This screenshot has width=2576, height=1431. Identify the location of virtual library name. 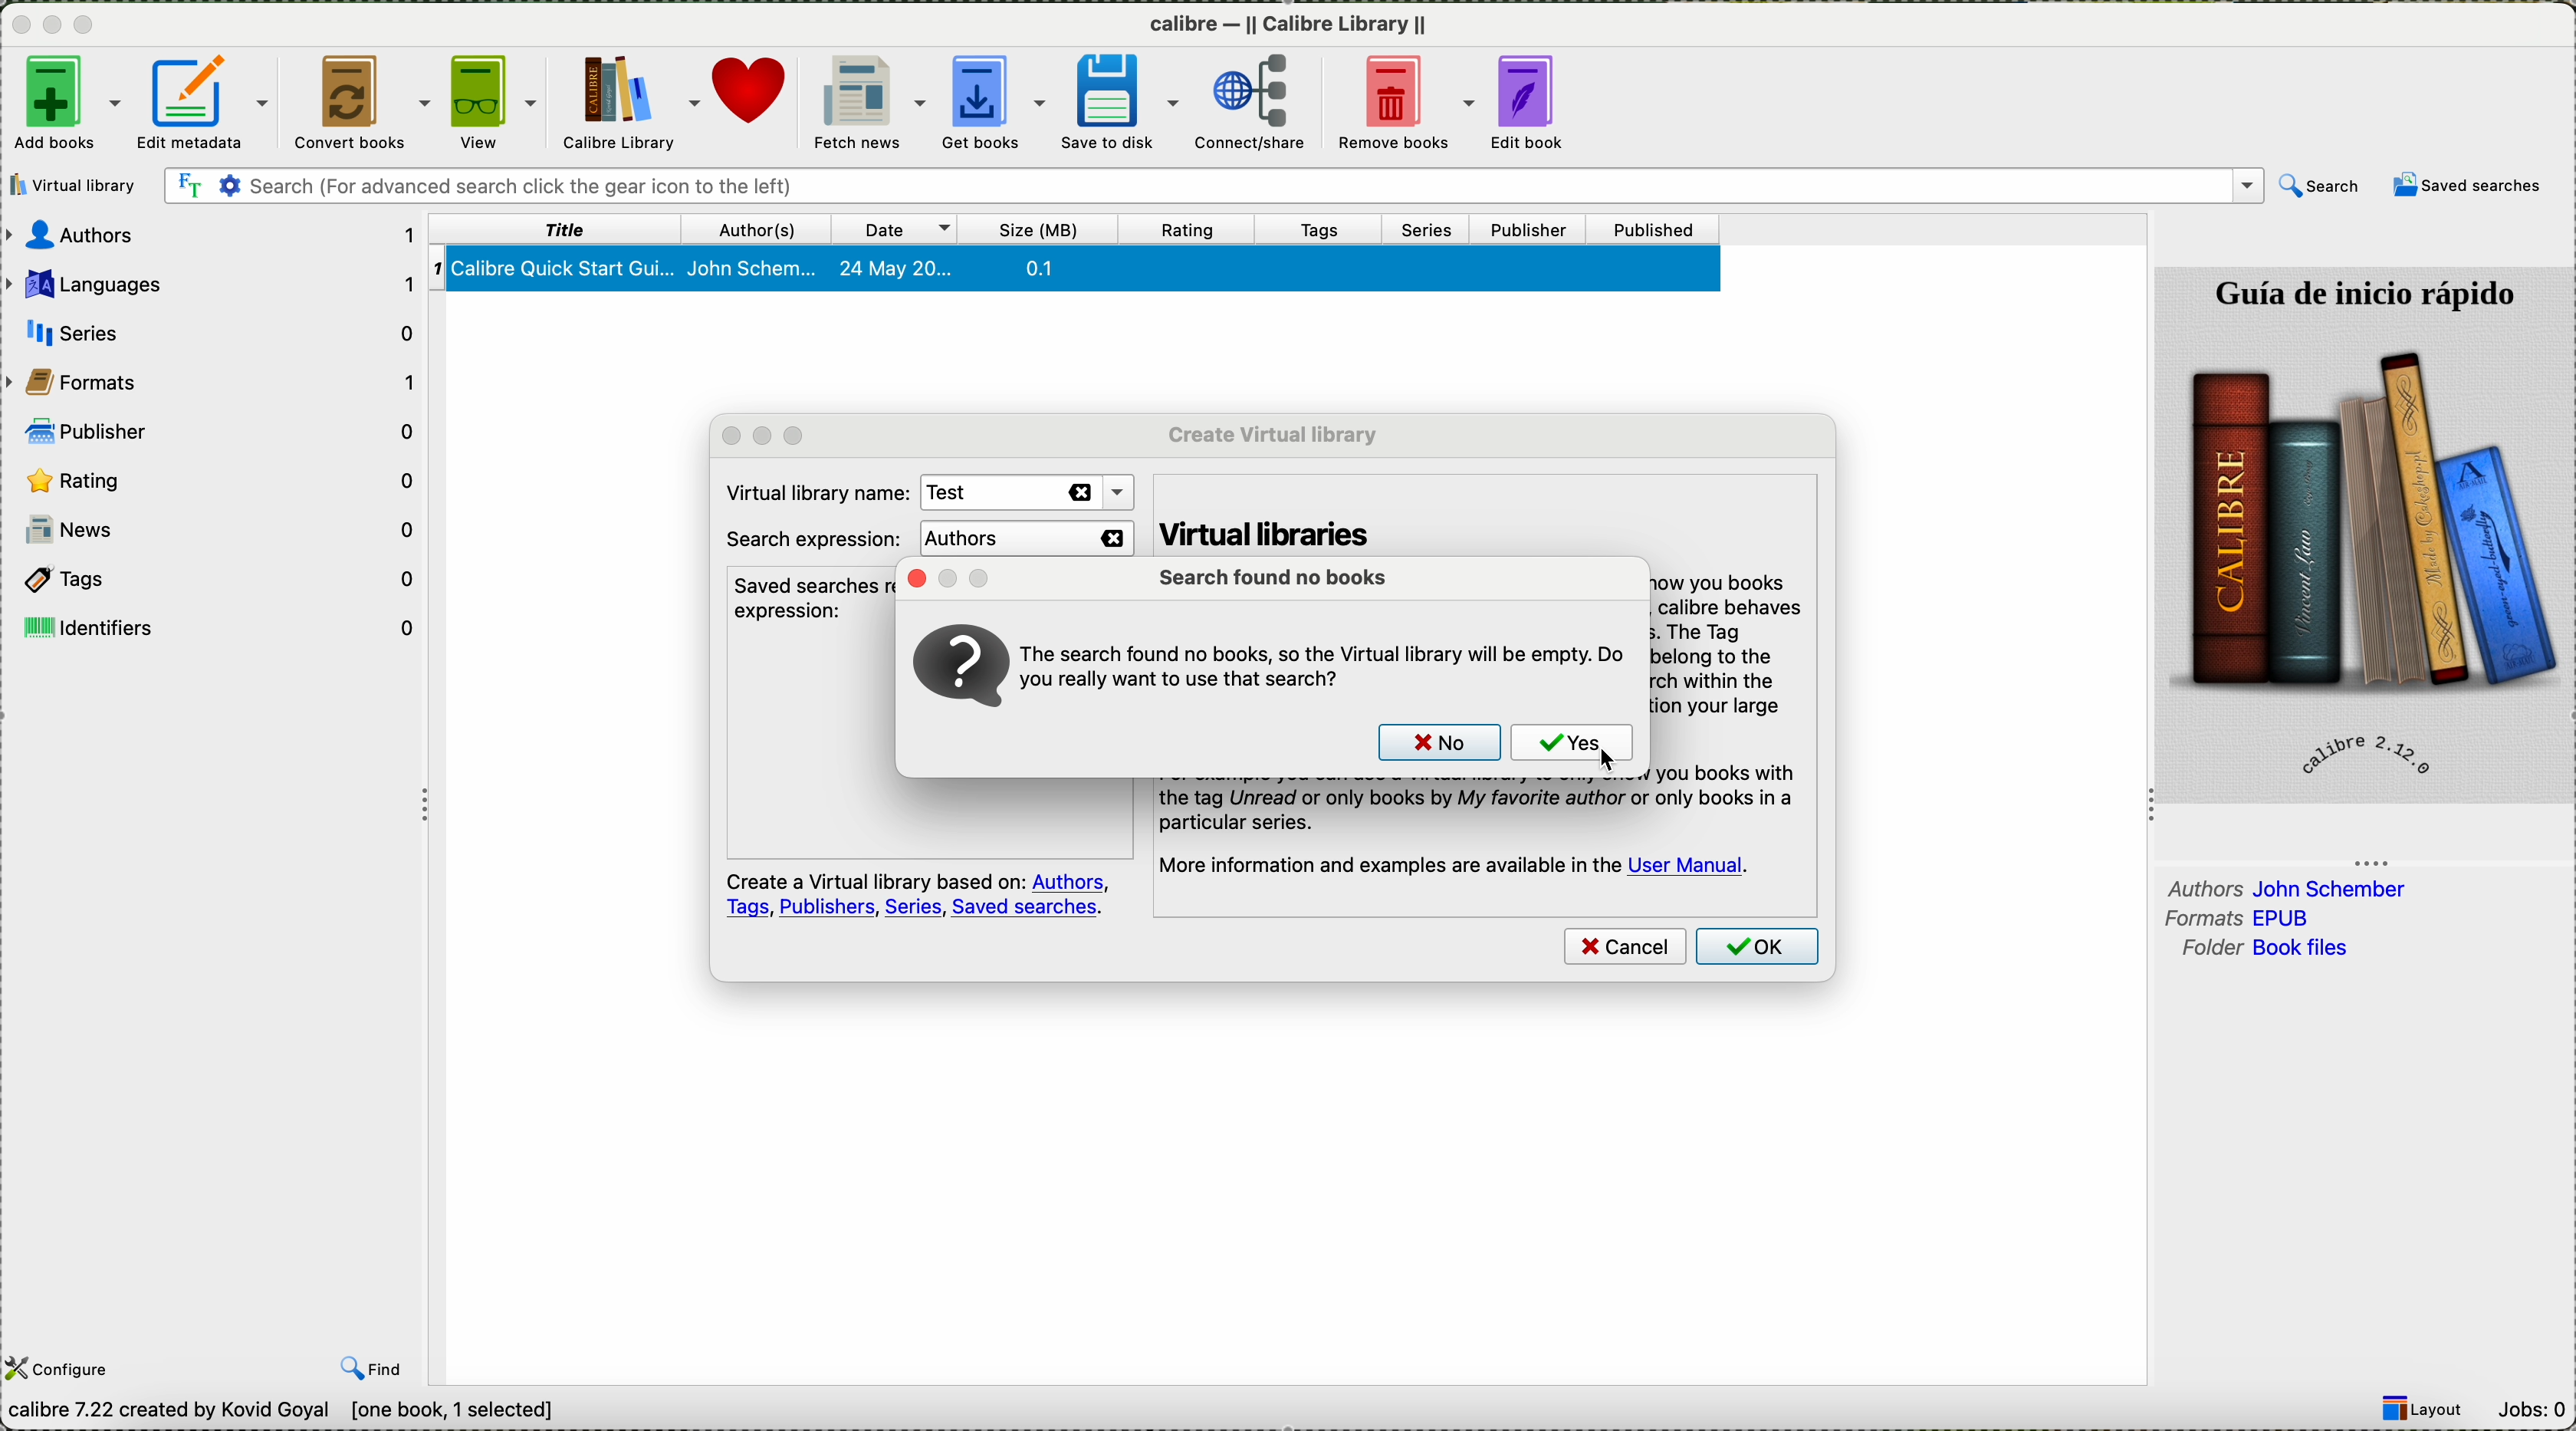
(808, 489).